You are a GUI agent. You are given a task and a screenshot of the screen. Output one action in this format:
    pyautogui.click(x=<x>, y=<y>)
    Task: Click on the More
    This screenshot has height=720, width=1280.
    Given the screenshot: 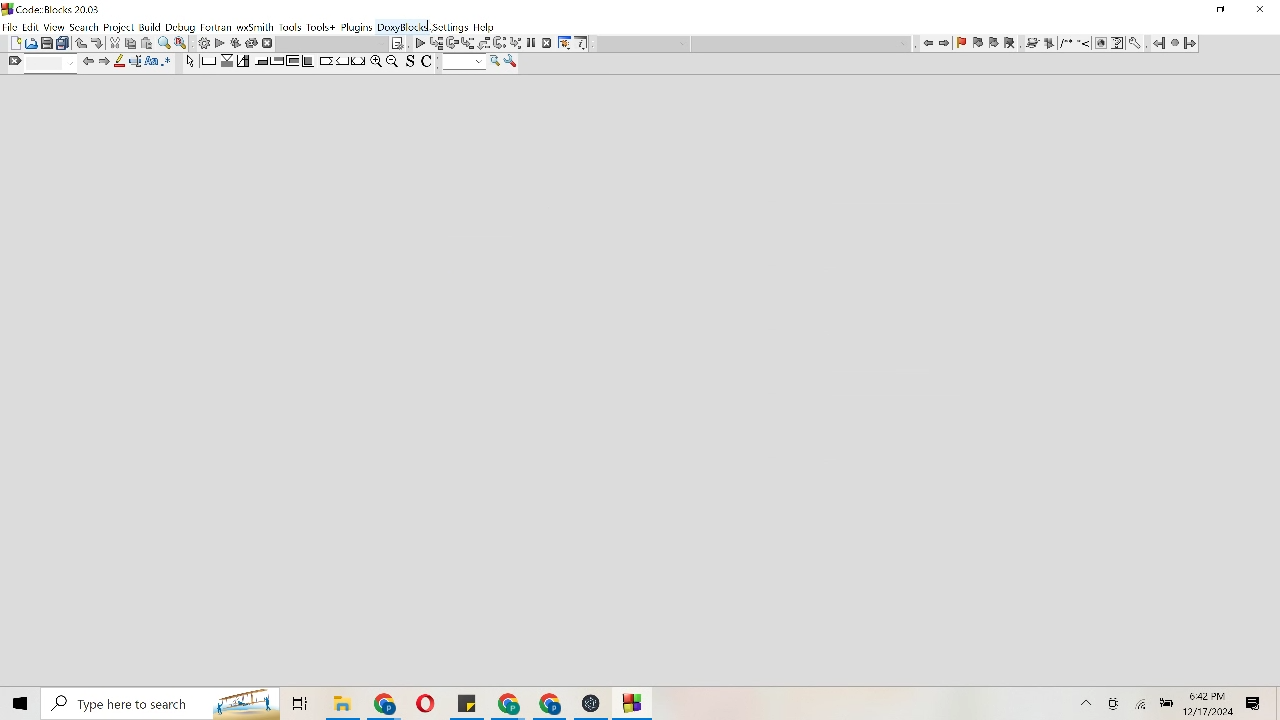 What is the action you would take?
    pyautogui.click(x=1087, y=703)
    